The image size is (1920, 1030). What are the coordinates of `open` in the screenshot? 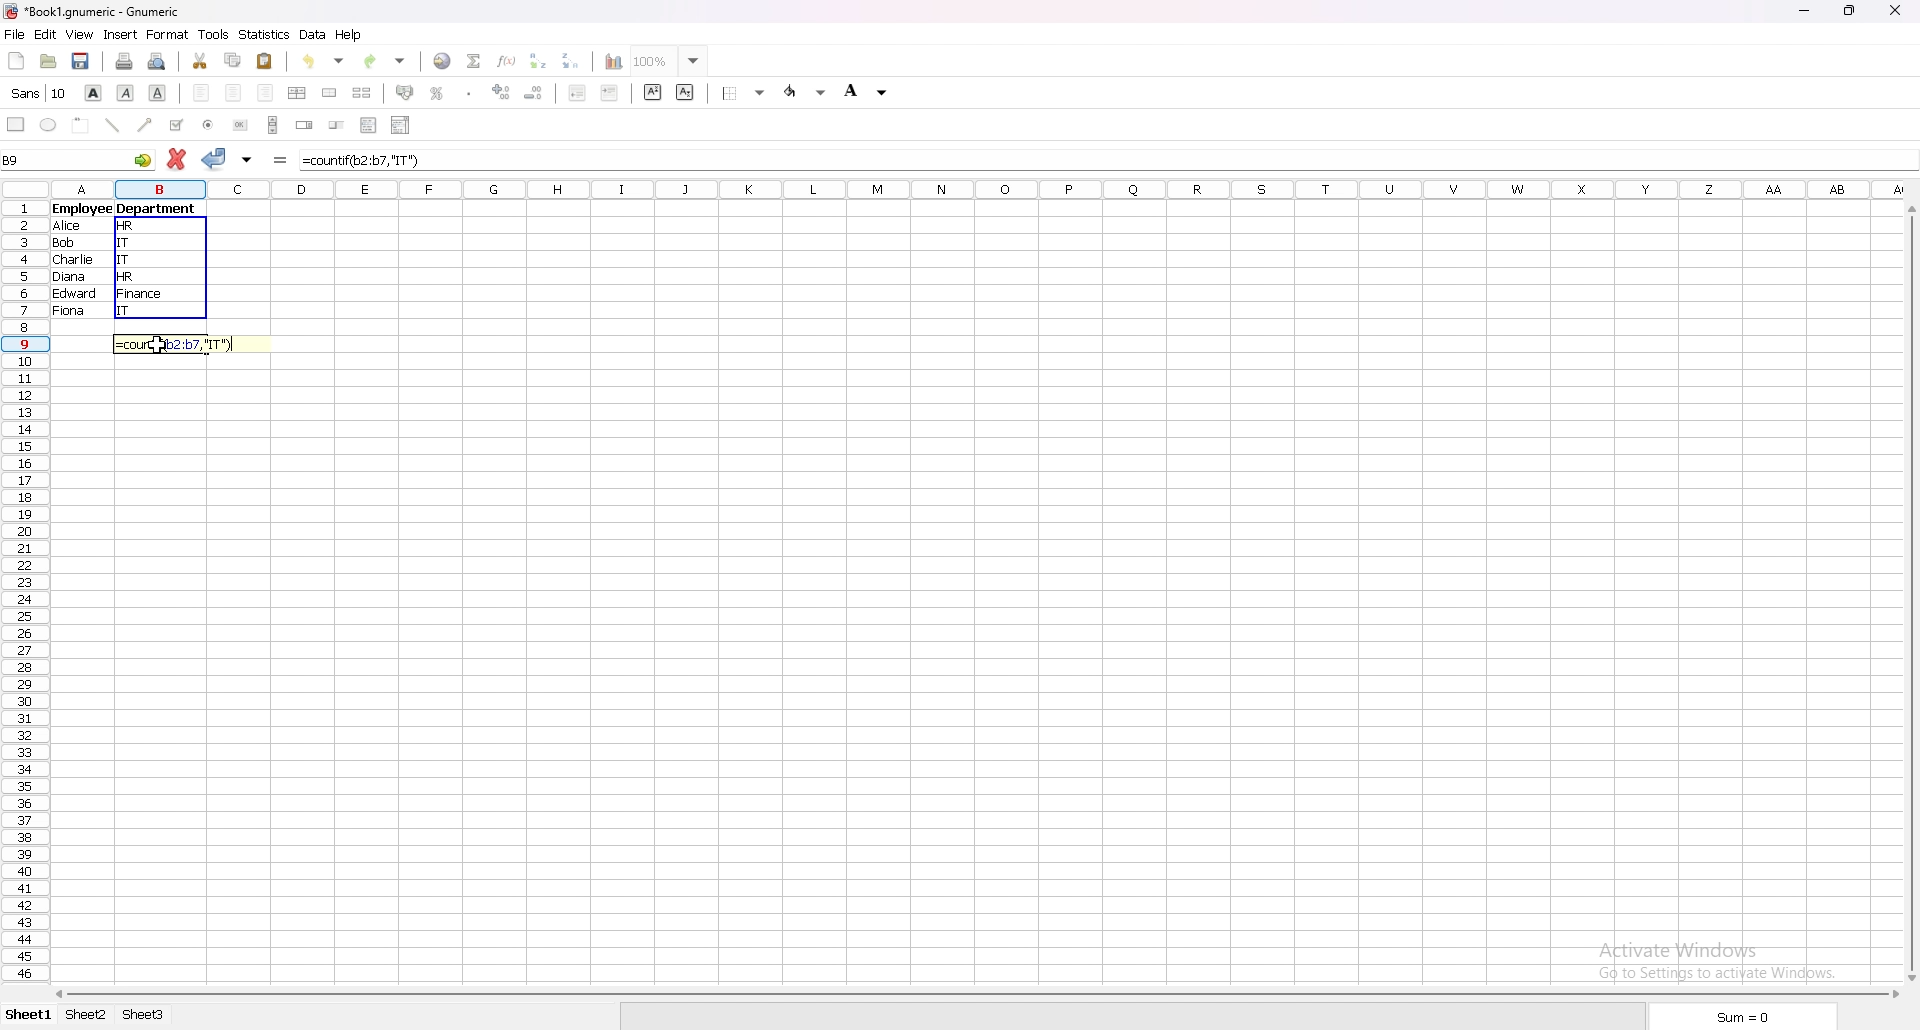 It's located at (47, 61).